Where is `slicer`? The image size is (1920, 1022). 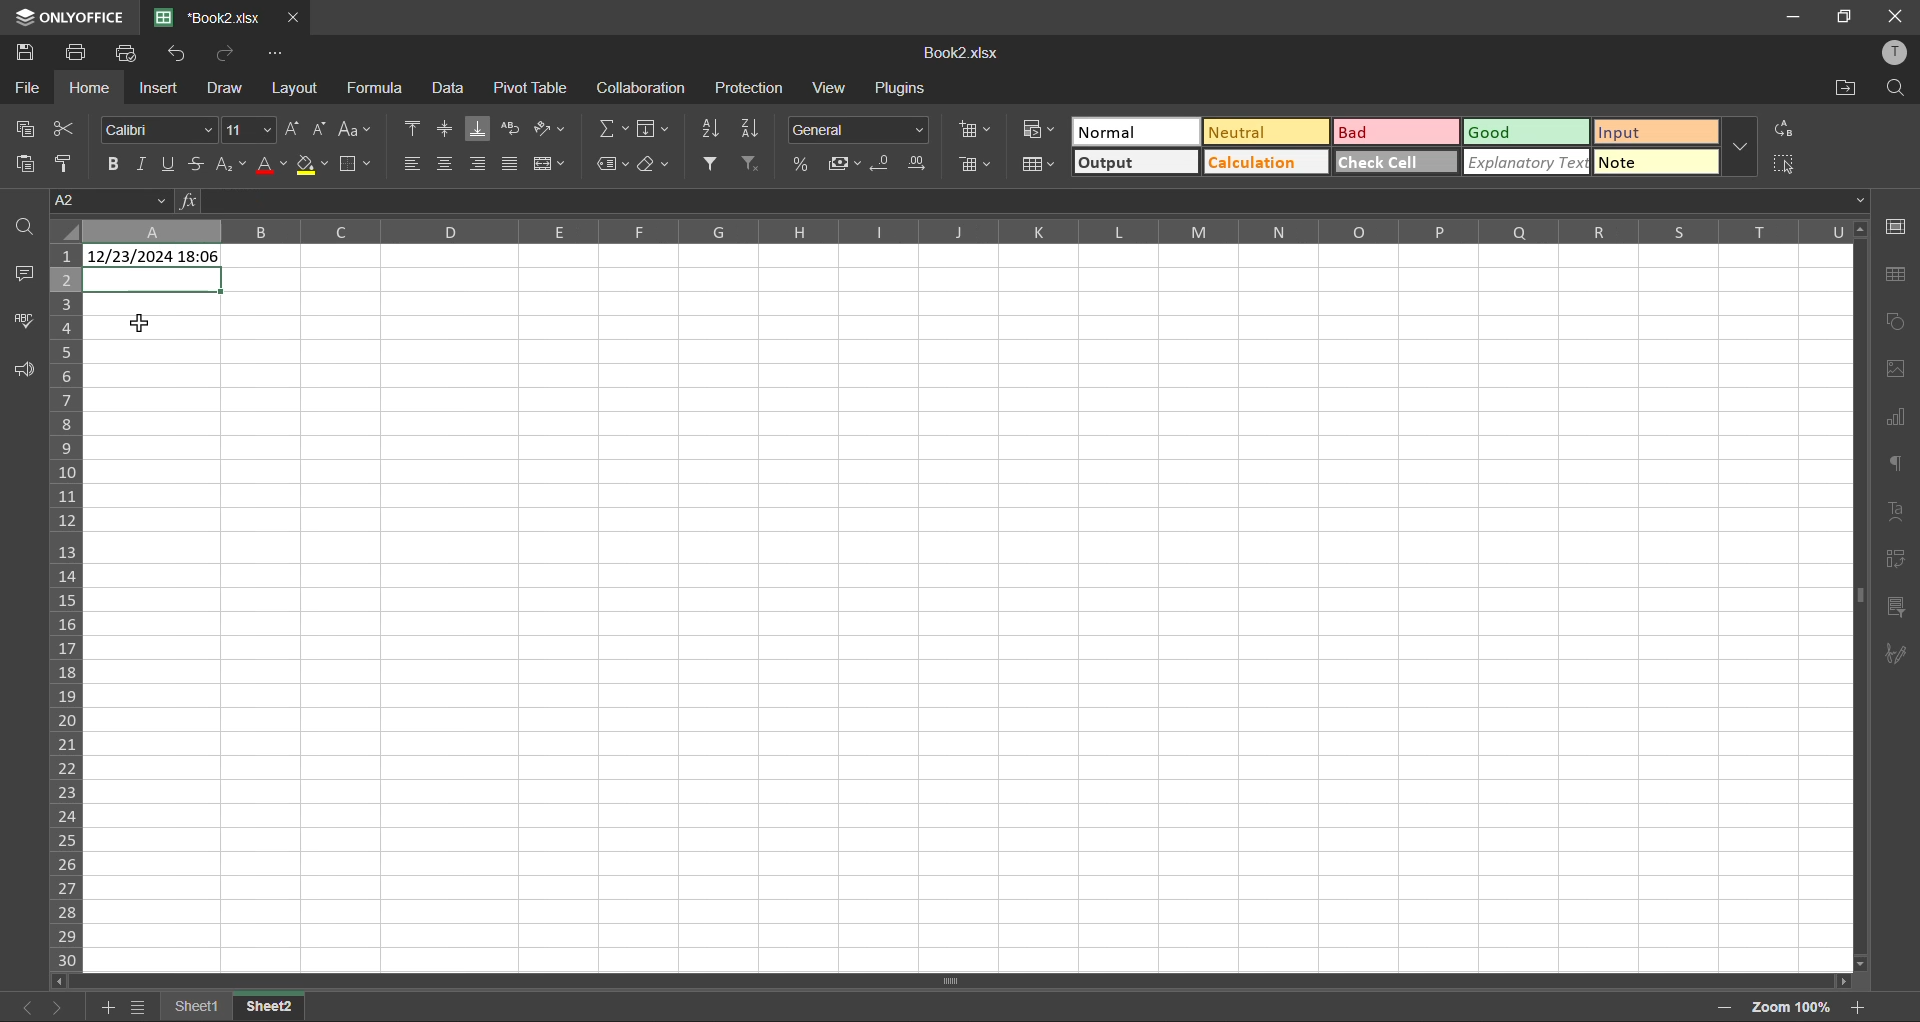 slicer is located at coordinates (1894, 607).